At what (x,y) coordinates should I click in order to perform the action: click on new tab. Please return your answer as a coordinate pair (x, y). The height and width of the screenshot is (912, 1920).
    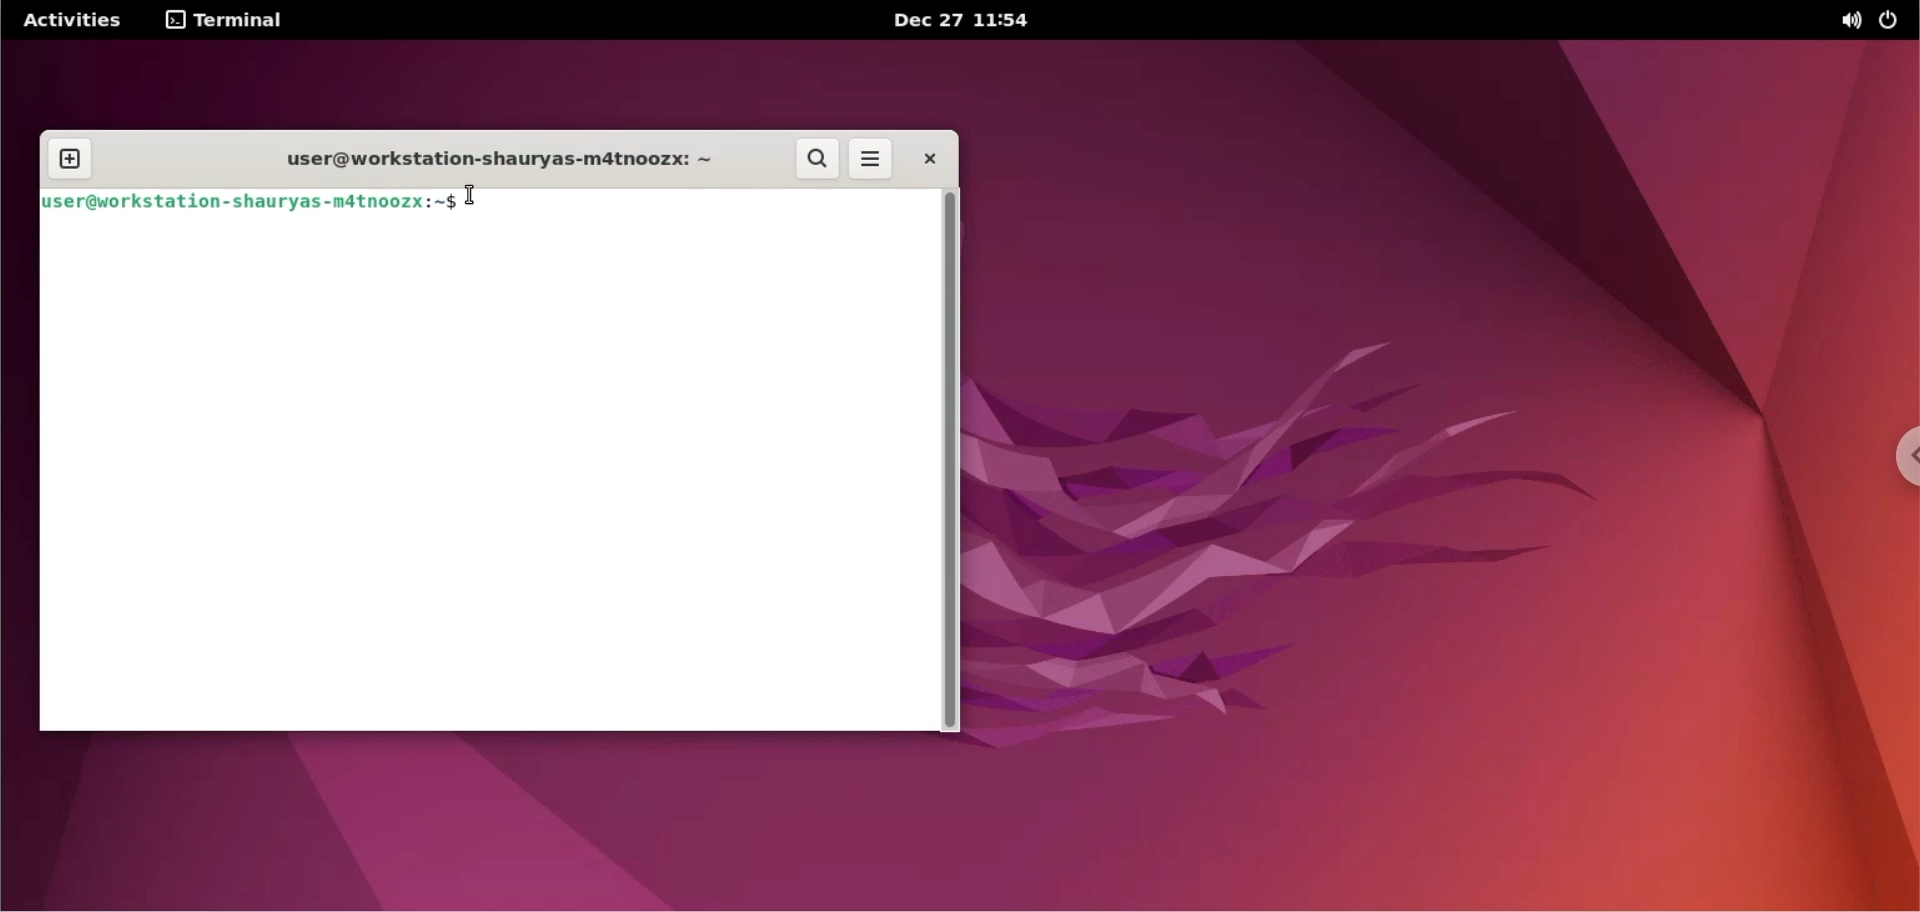
    Looking at the image, I should click on (69, 158).